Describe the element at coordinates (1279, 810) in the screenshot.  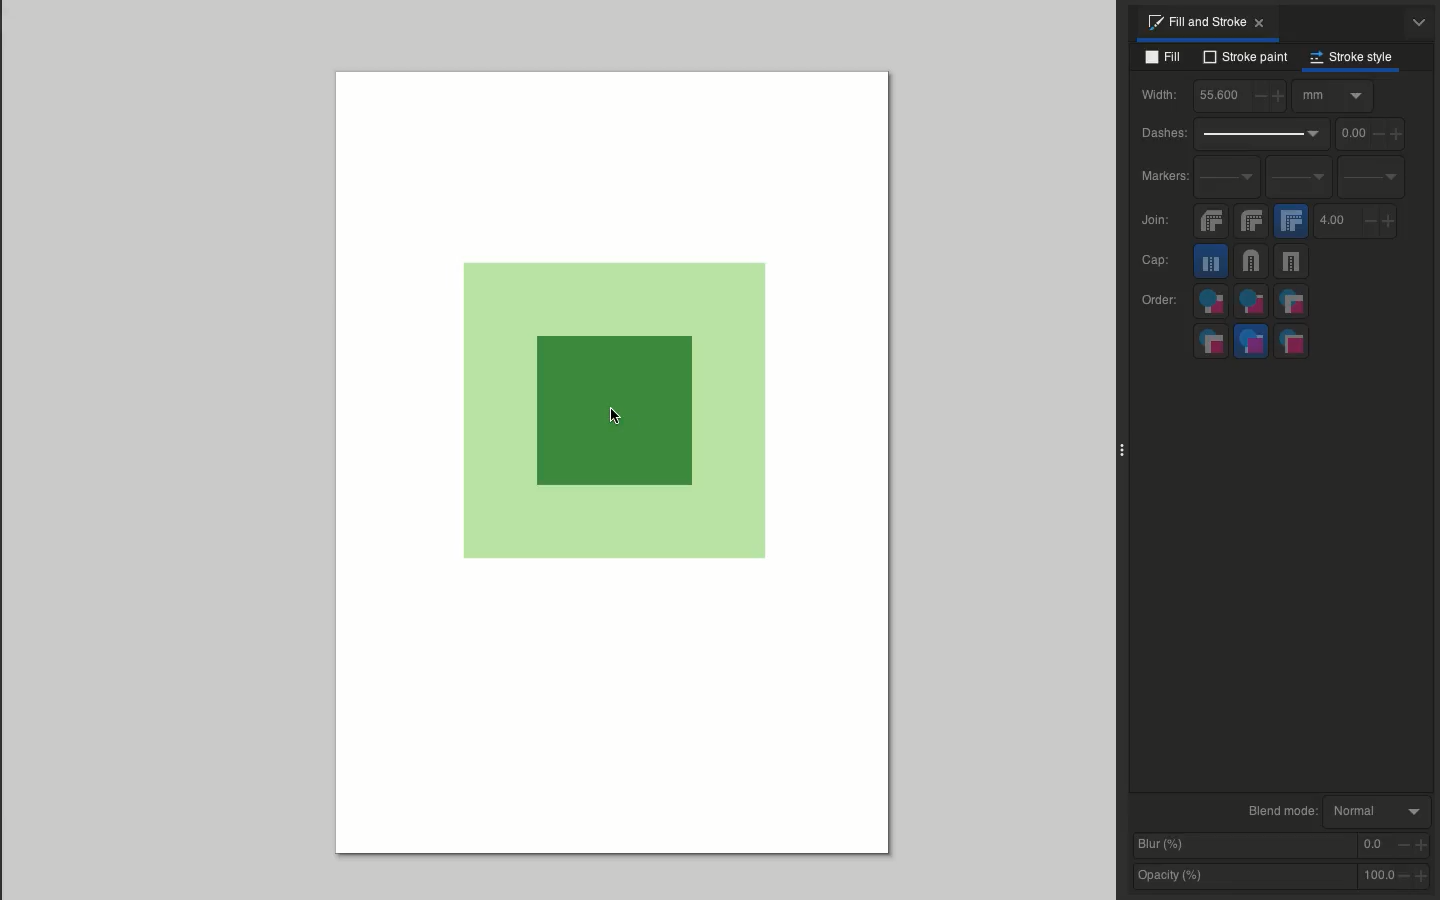
I see `Blend mode` at that location.